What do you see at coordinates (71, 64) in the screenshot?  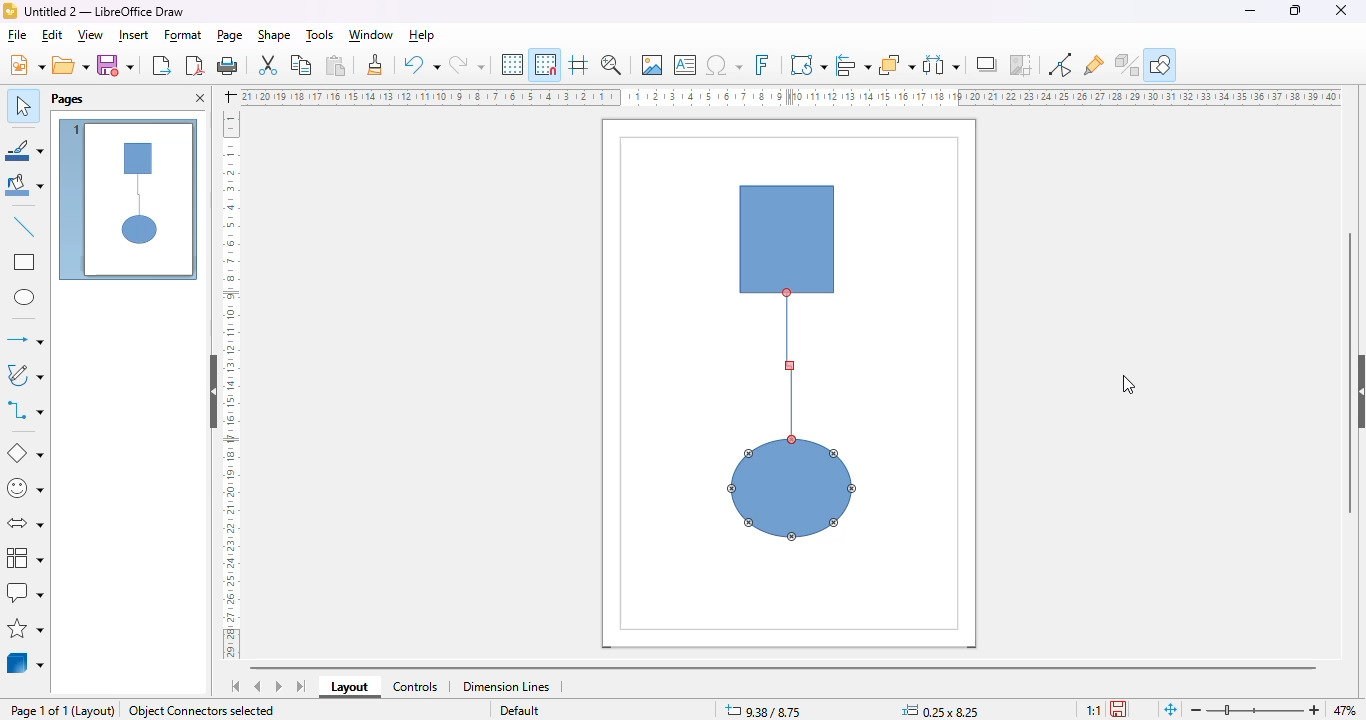 I see `open` at bounding box center [71, 64].